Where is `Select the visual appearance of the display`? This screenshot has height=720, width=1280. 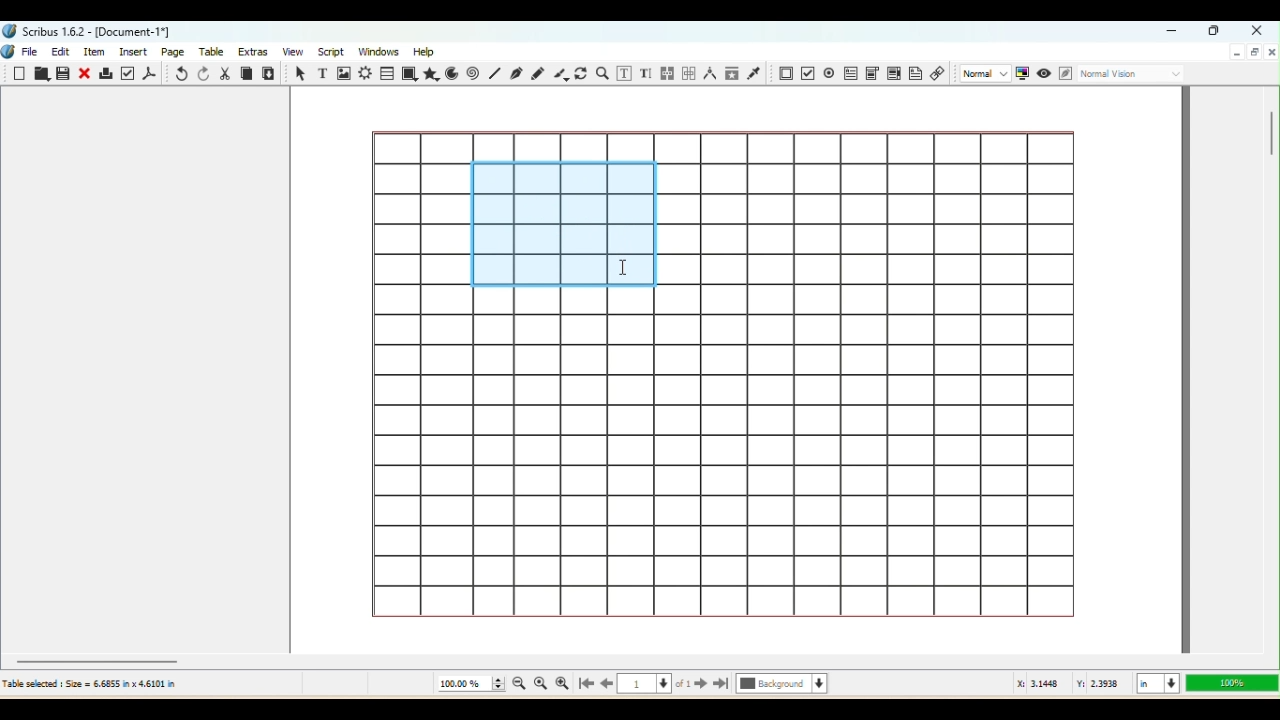
Select the visual appearance of the display is located at coordinates (1133, 75).